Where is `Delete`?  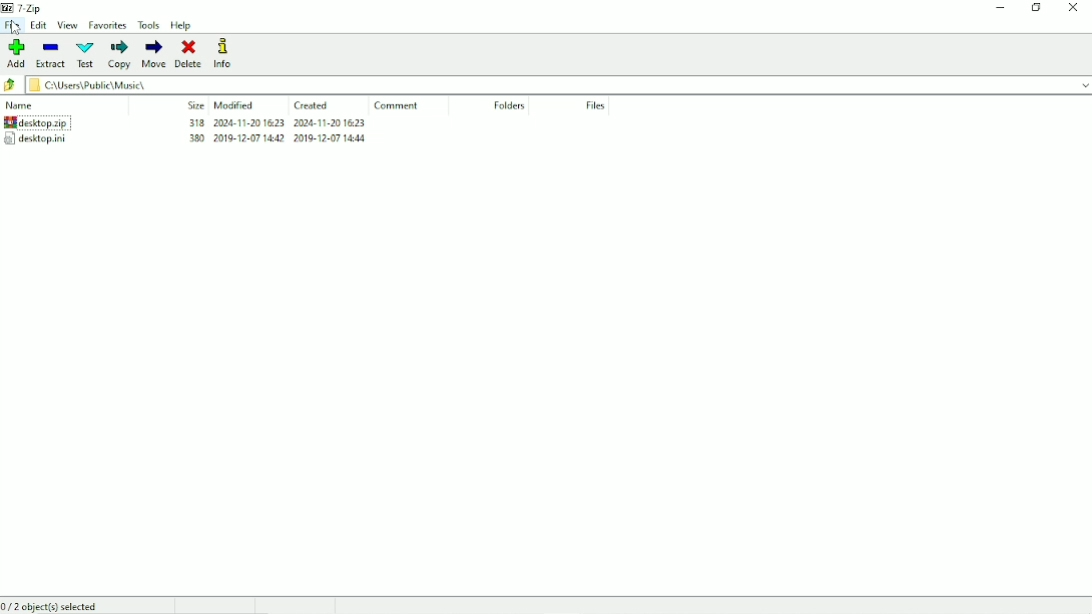
Delete is located at coordinates (192, 53).